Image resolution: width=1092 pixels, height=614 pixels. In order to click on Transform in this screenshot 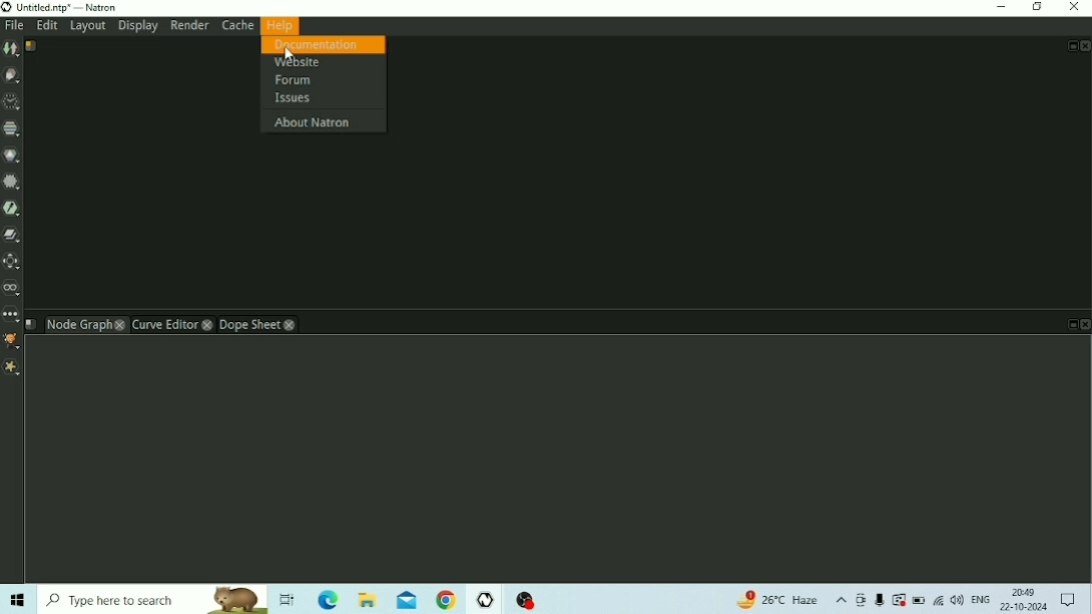, I will do `click(12, 261)`.